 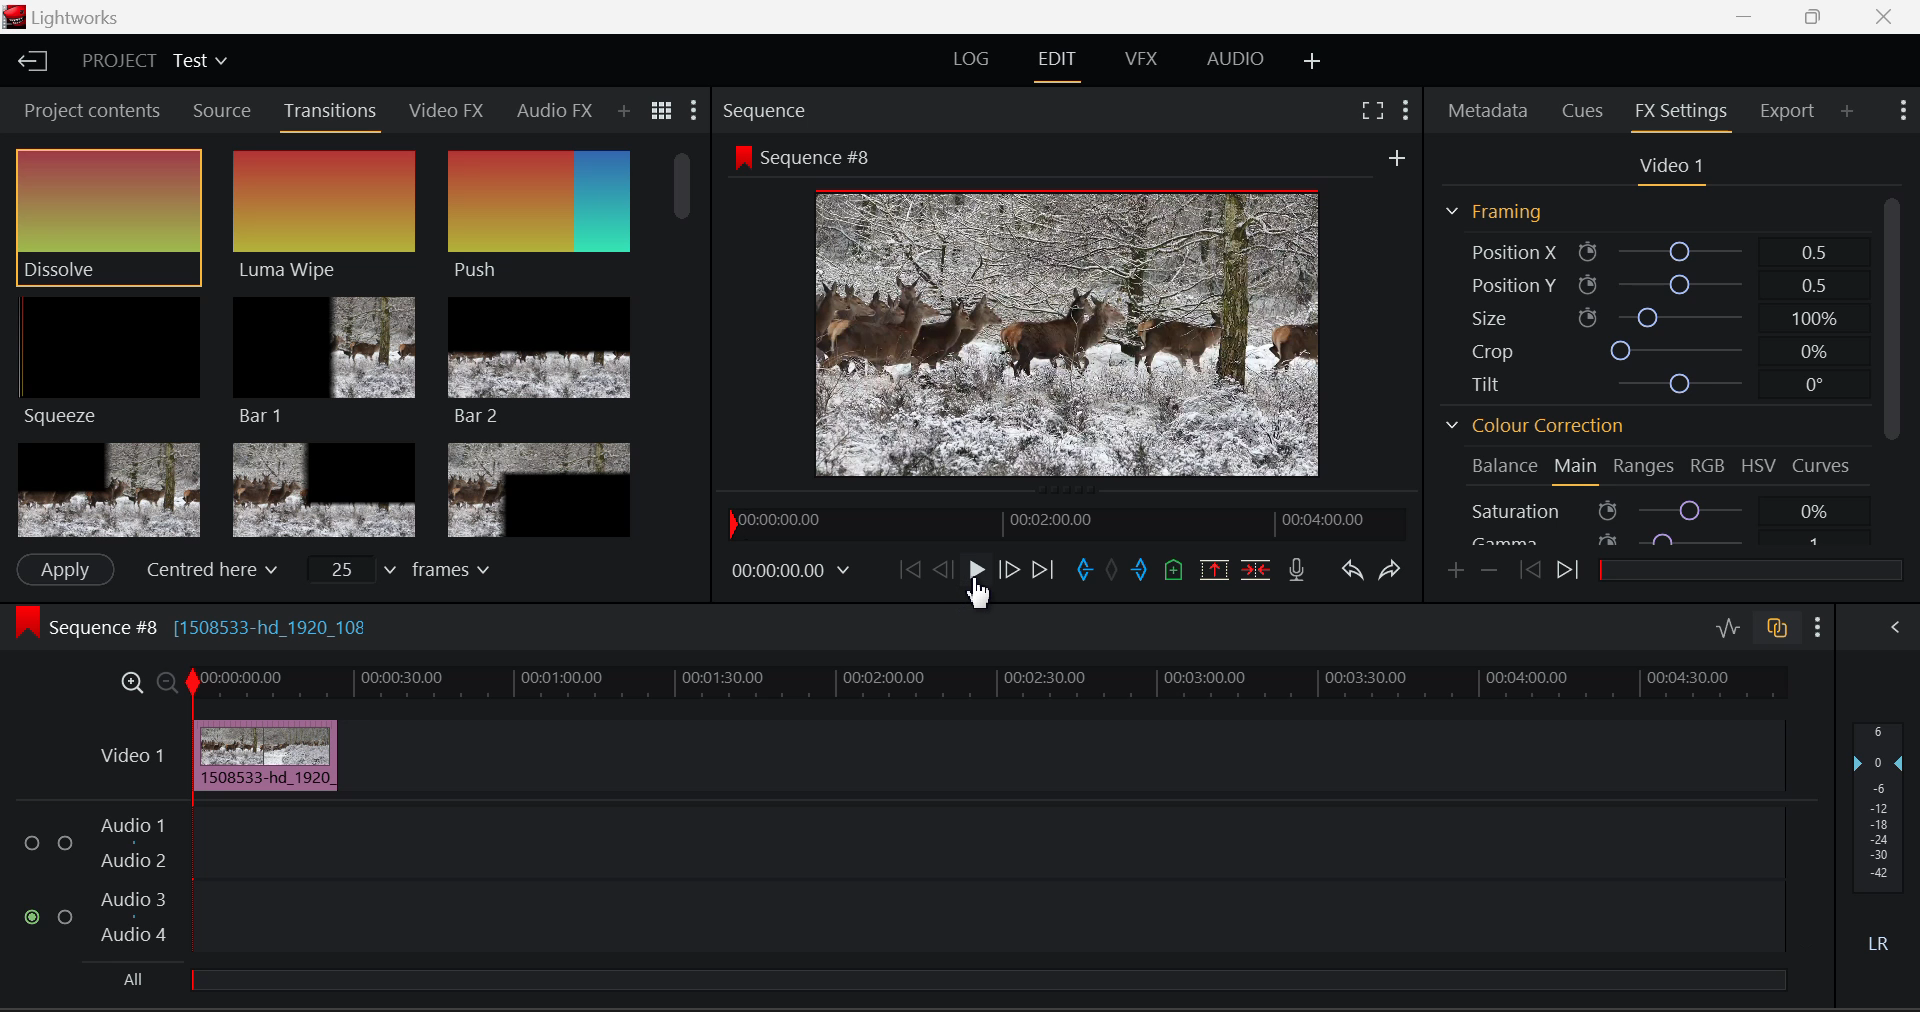 I want to click on Tilt, so click(x=1644, y=382).